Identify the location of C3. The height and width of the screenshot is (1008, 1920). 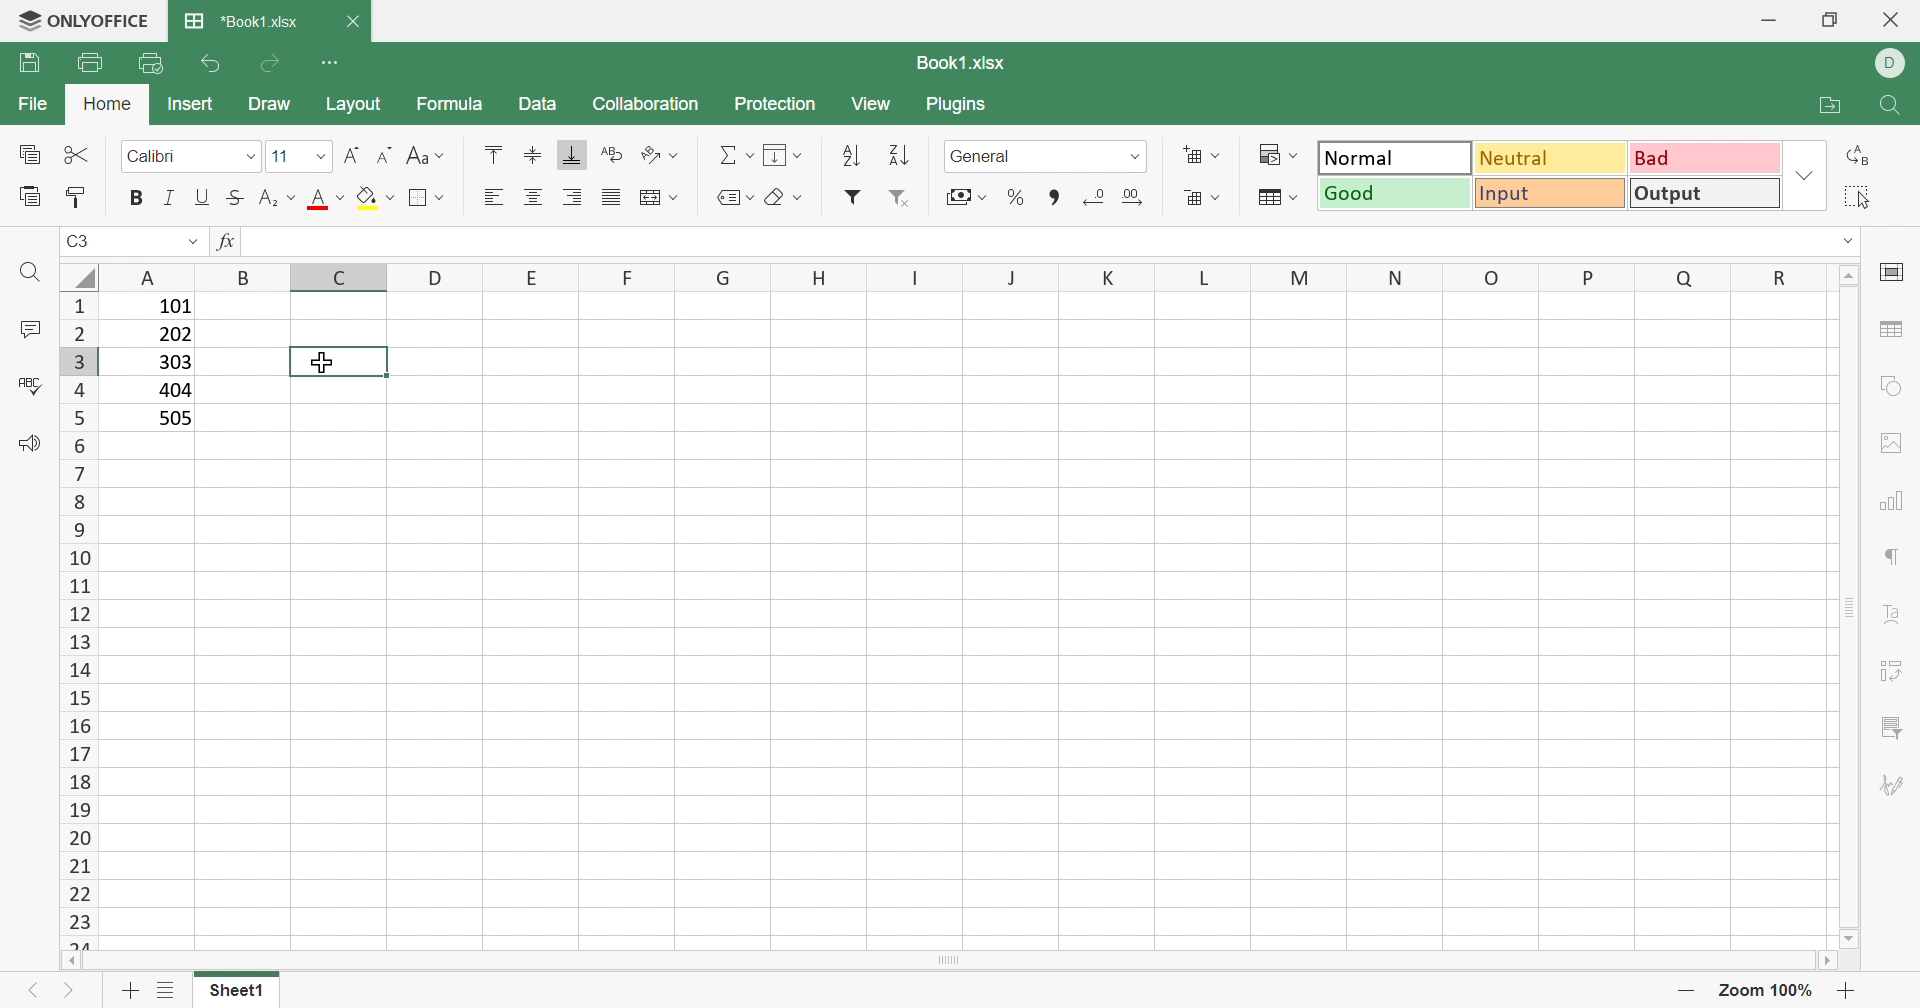
(81, 241).